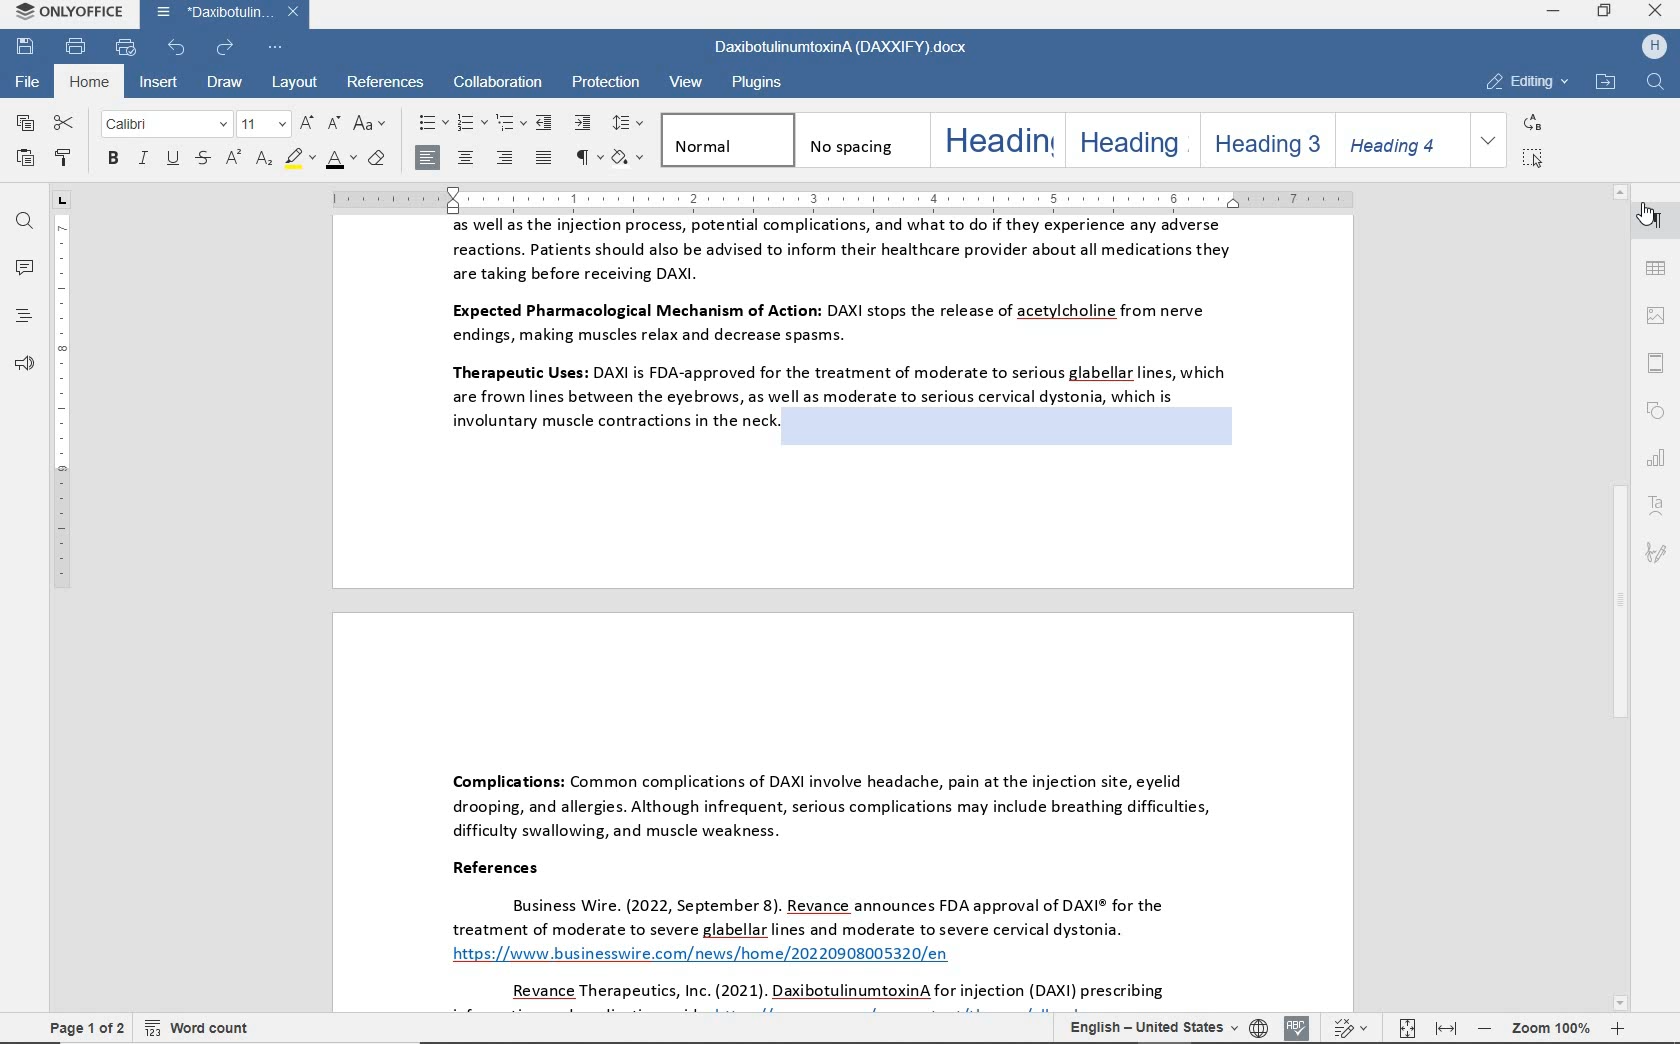 This screenshot has width=1680, height=1044. I want to click on heading 2, so click(1128, 140).